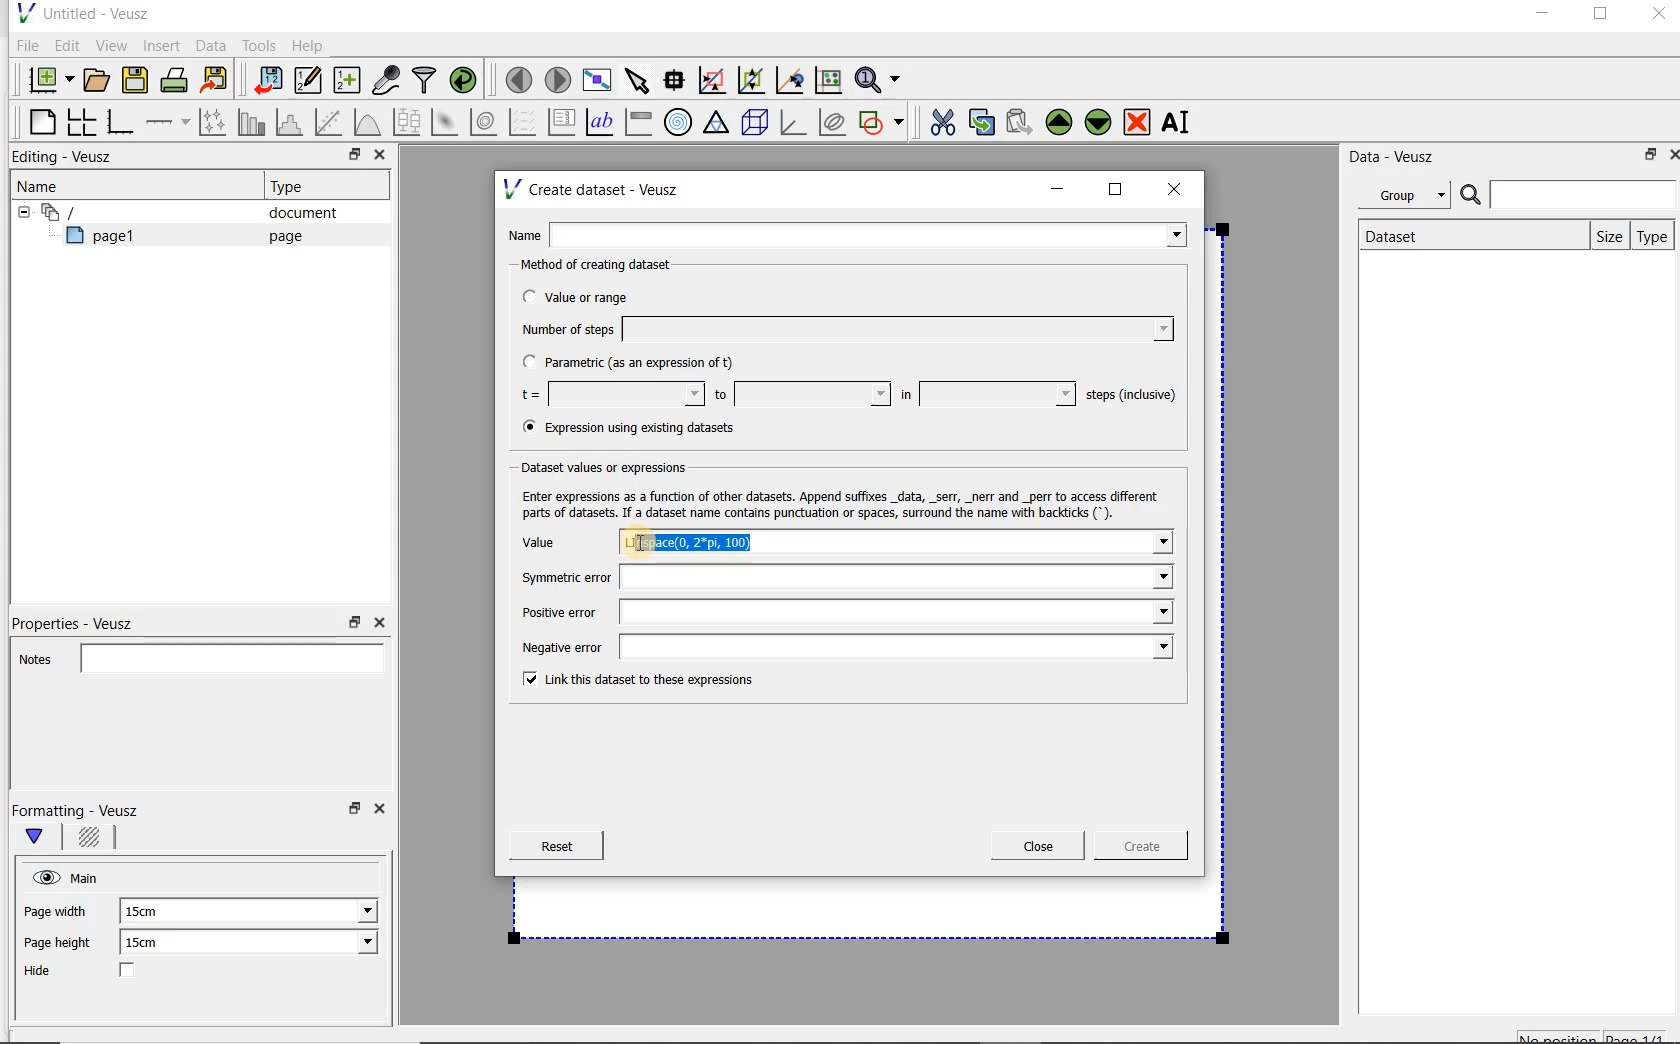 The height and width of the screenshot is (1044, 1680). Describe the element at coordinates (140, 81) in the screenshot. I see `save the document` at that location.